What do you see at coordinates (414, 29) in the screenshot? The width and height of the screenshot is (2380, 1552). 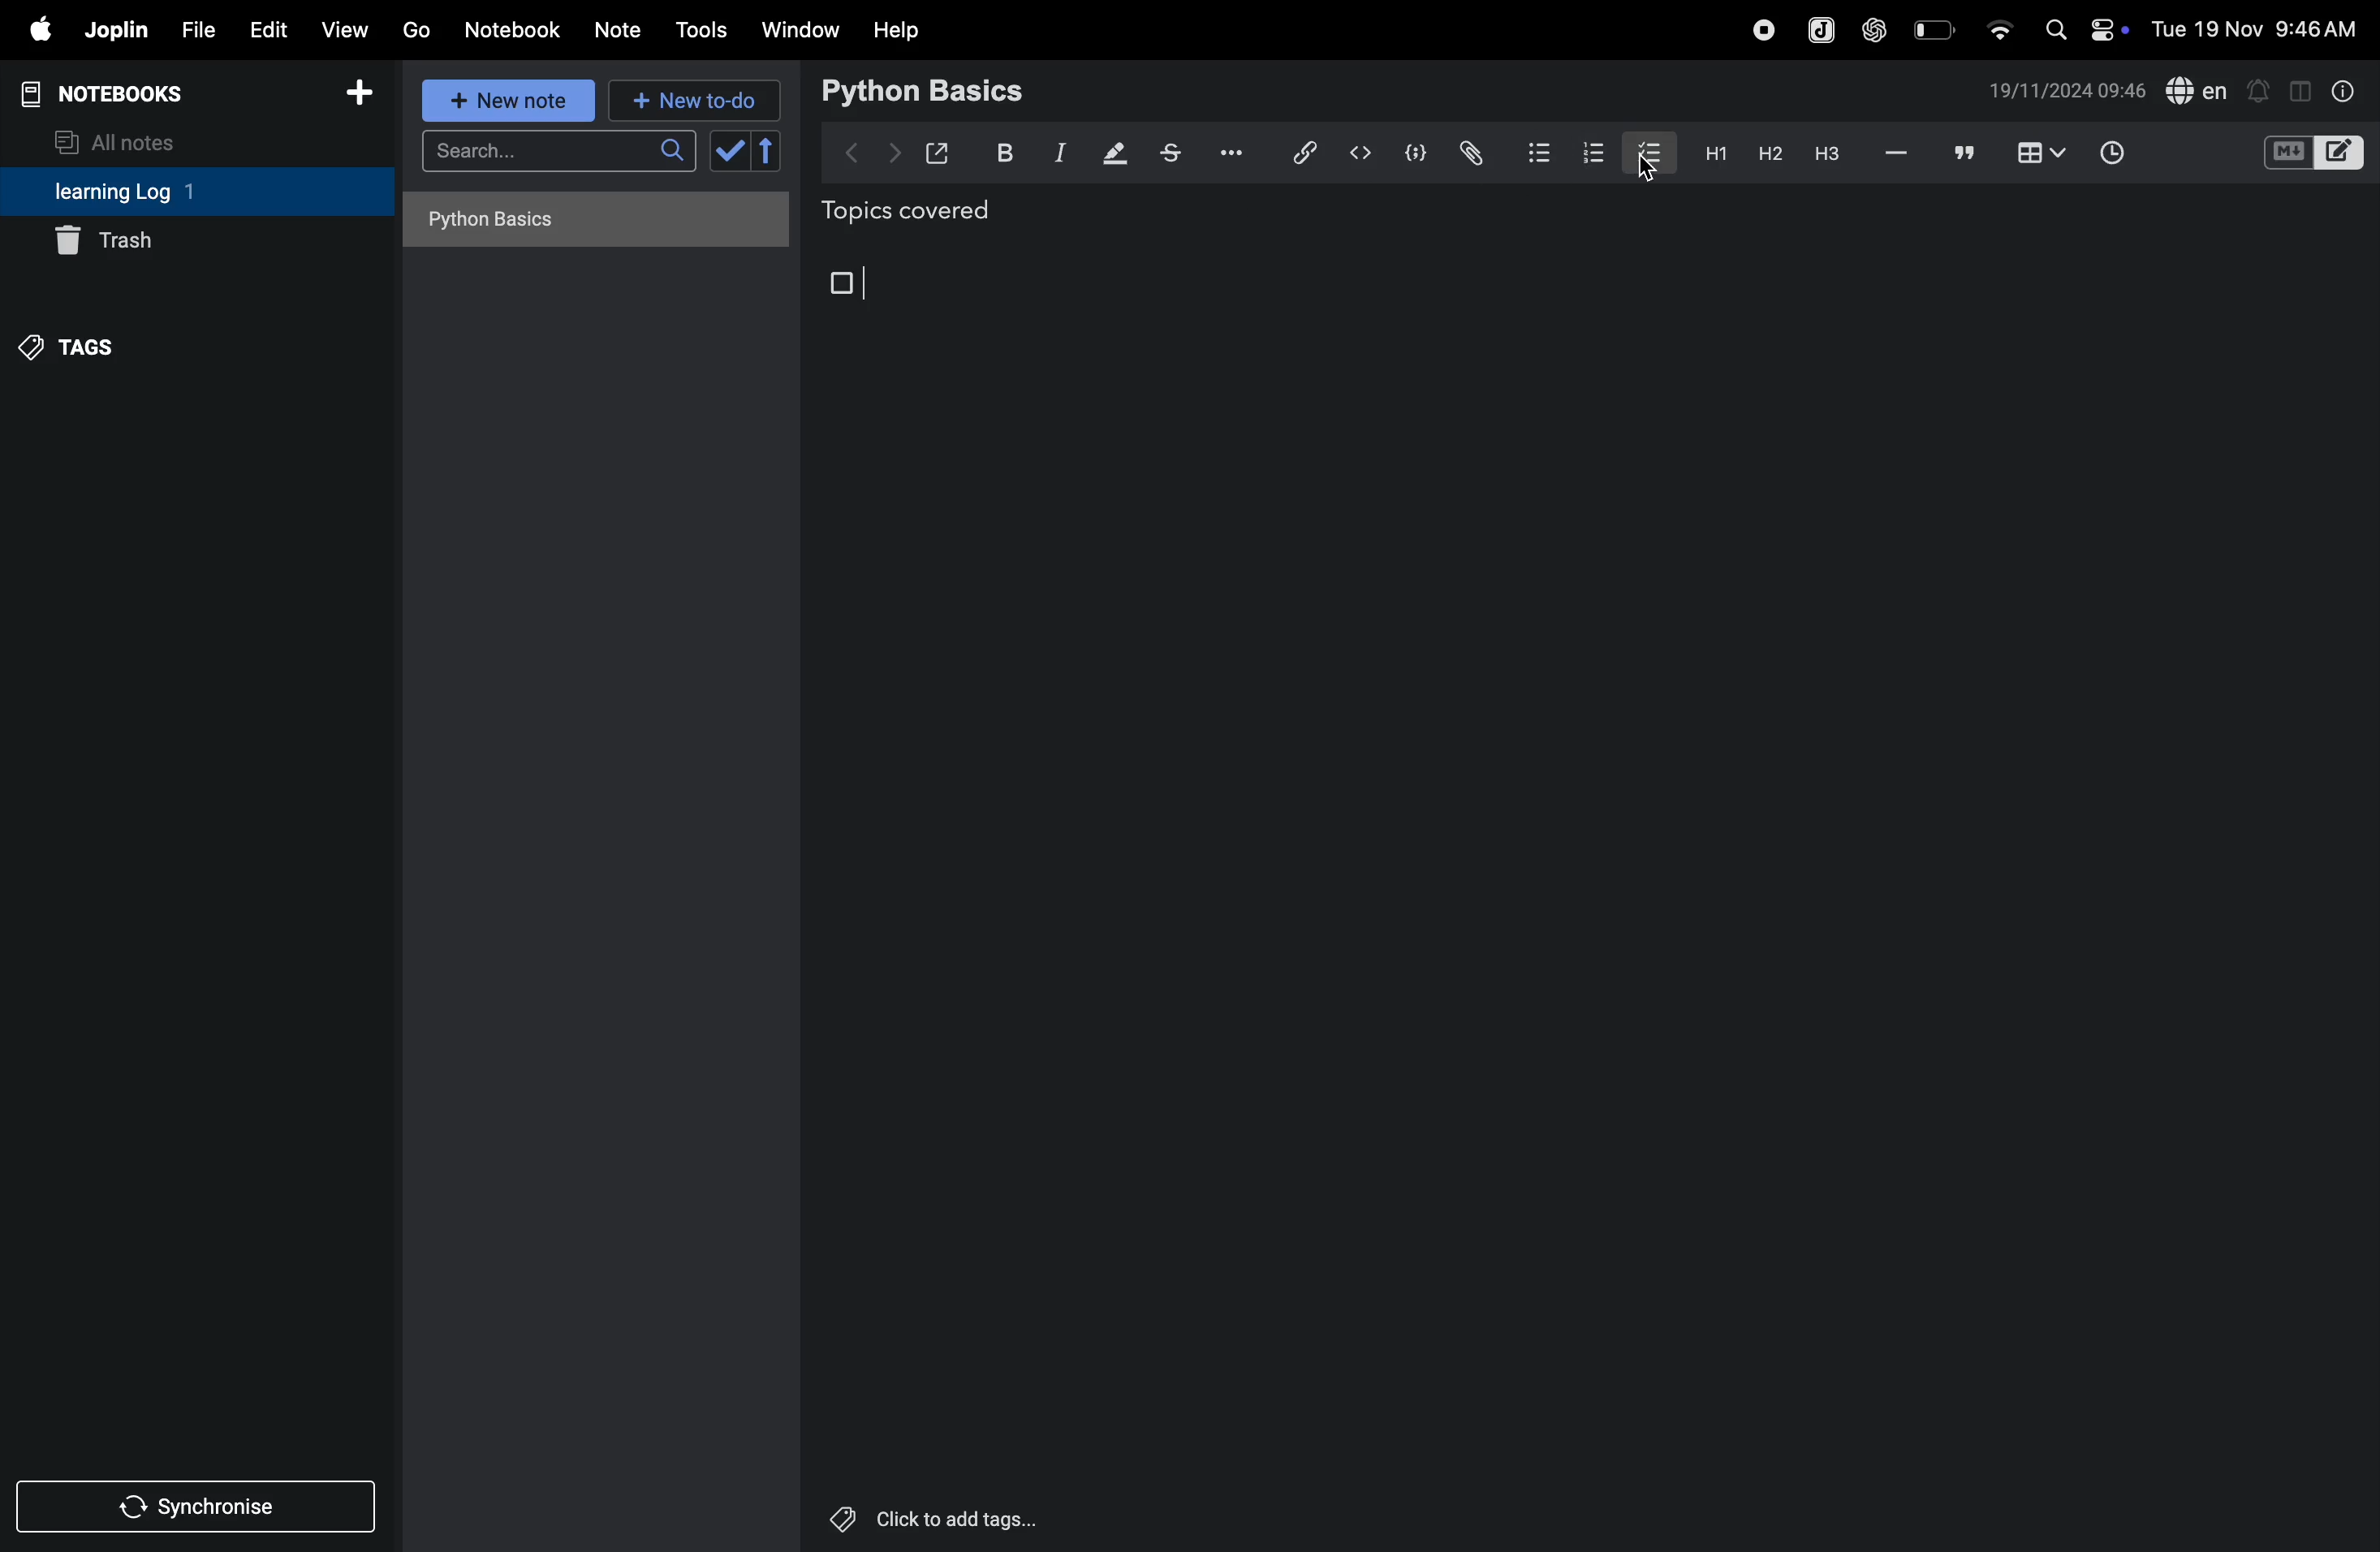 I see `go` at bounding box center [414, 29].